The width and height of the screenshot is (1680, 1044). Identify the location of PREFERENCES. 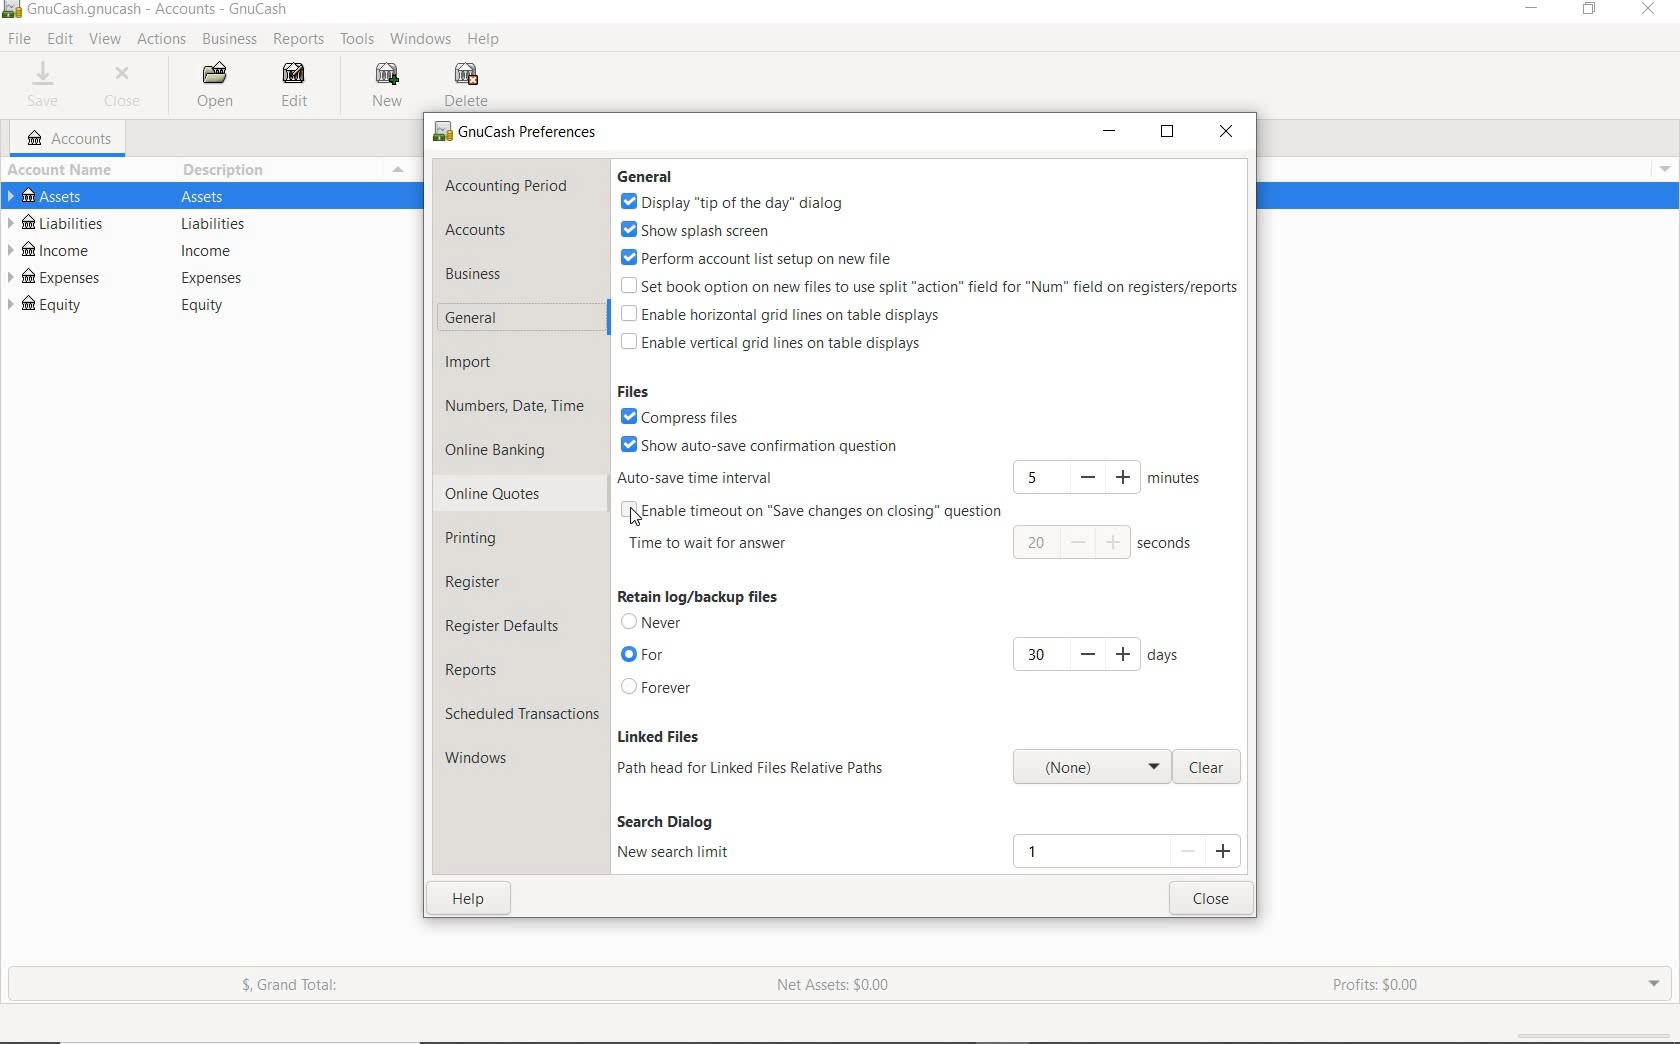
(514, 133).